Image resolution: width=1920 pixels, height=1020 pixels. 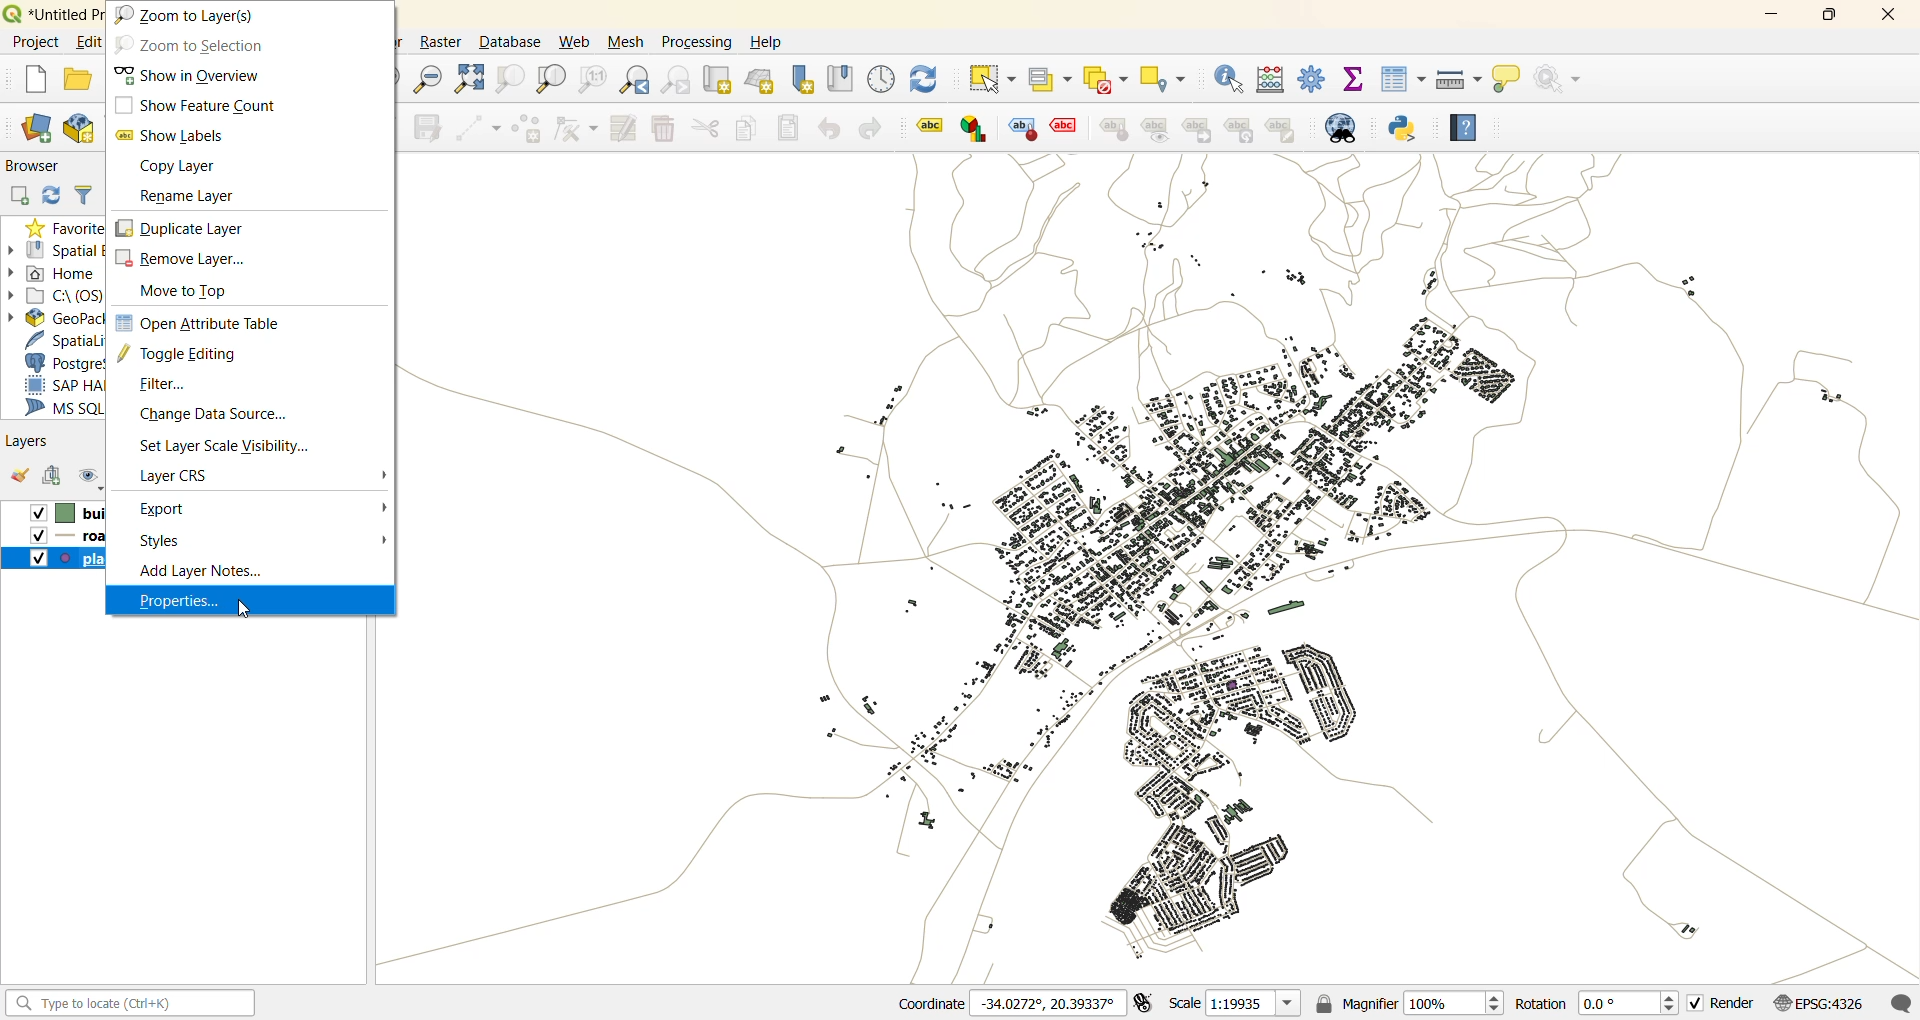 What do you see at coordinates (1230, 77) in the screenshot?
I see `identify features` at bounding box center [1230, 77].